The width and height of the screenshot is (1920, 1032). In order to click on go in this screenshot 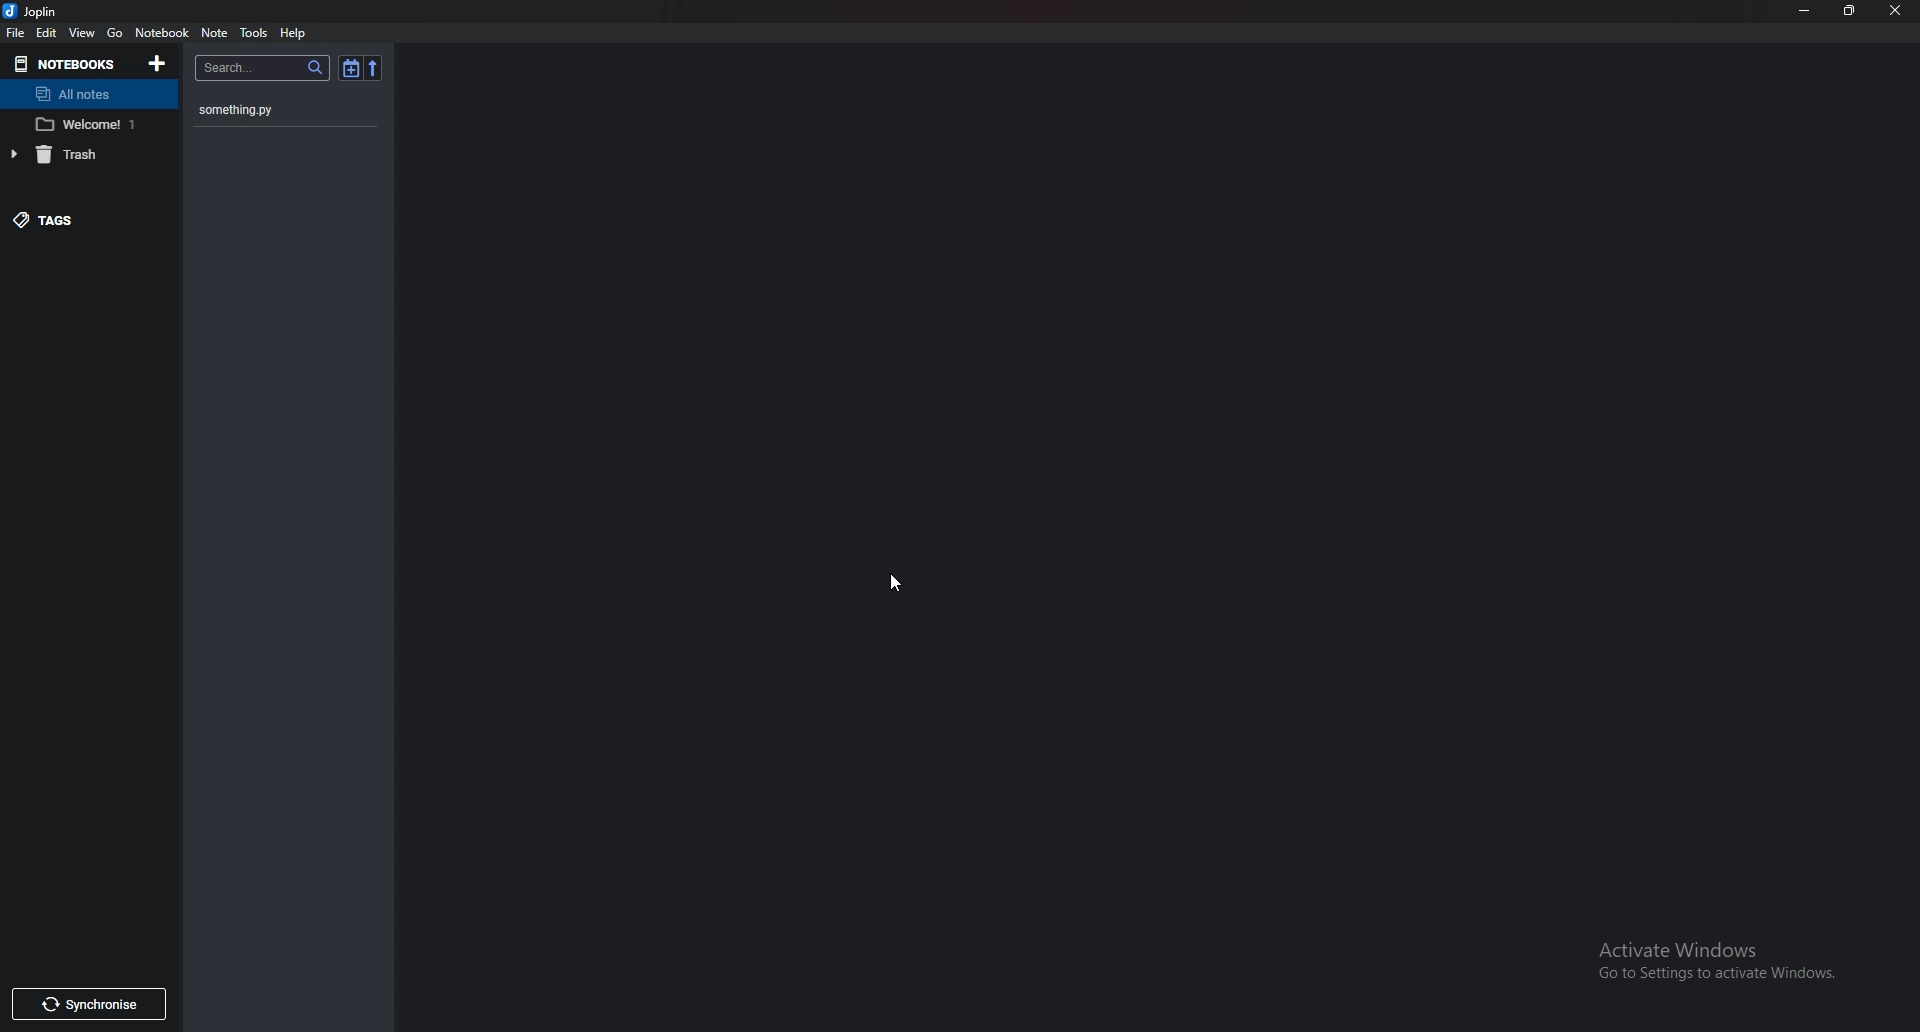, I will do `click(114, 34)`.